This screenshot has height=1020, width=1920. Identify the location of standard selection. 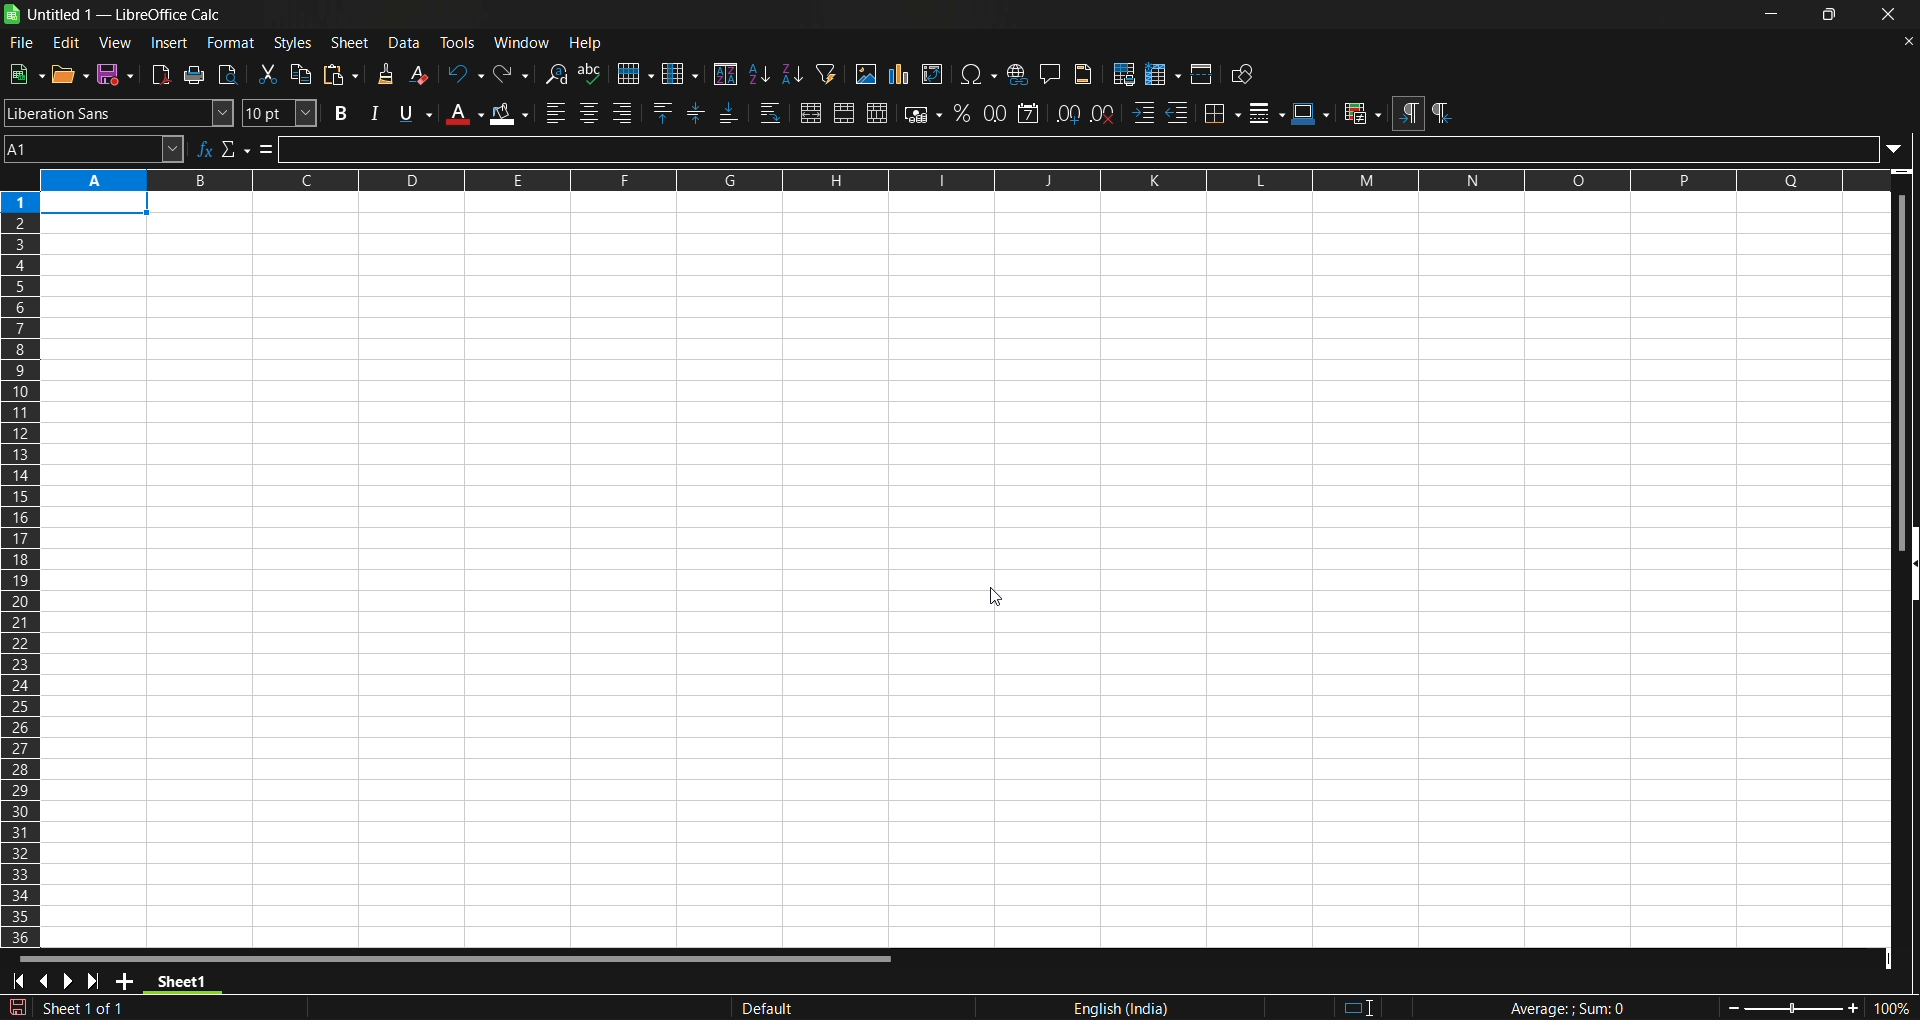
(1371, 1005).